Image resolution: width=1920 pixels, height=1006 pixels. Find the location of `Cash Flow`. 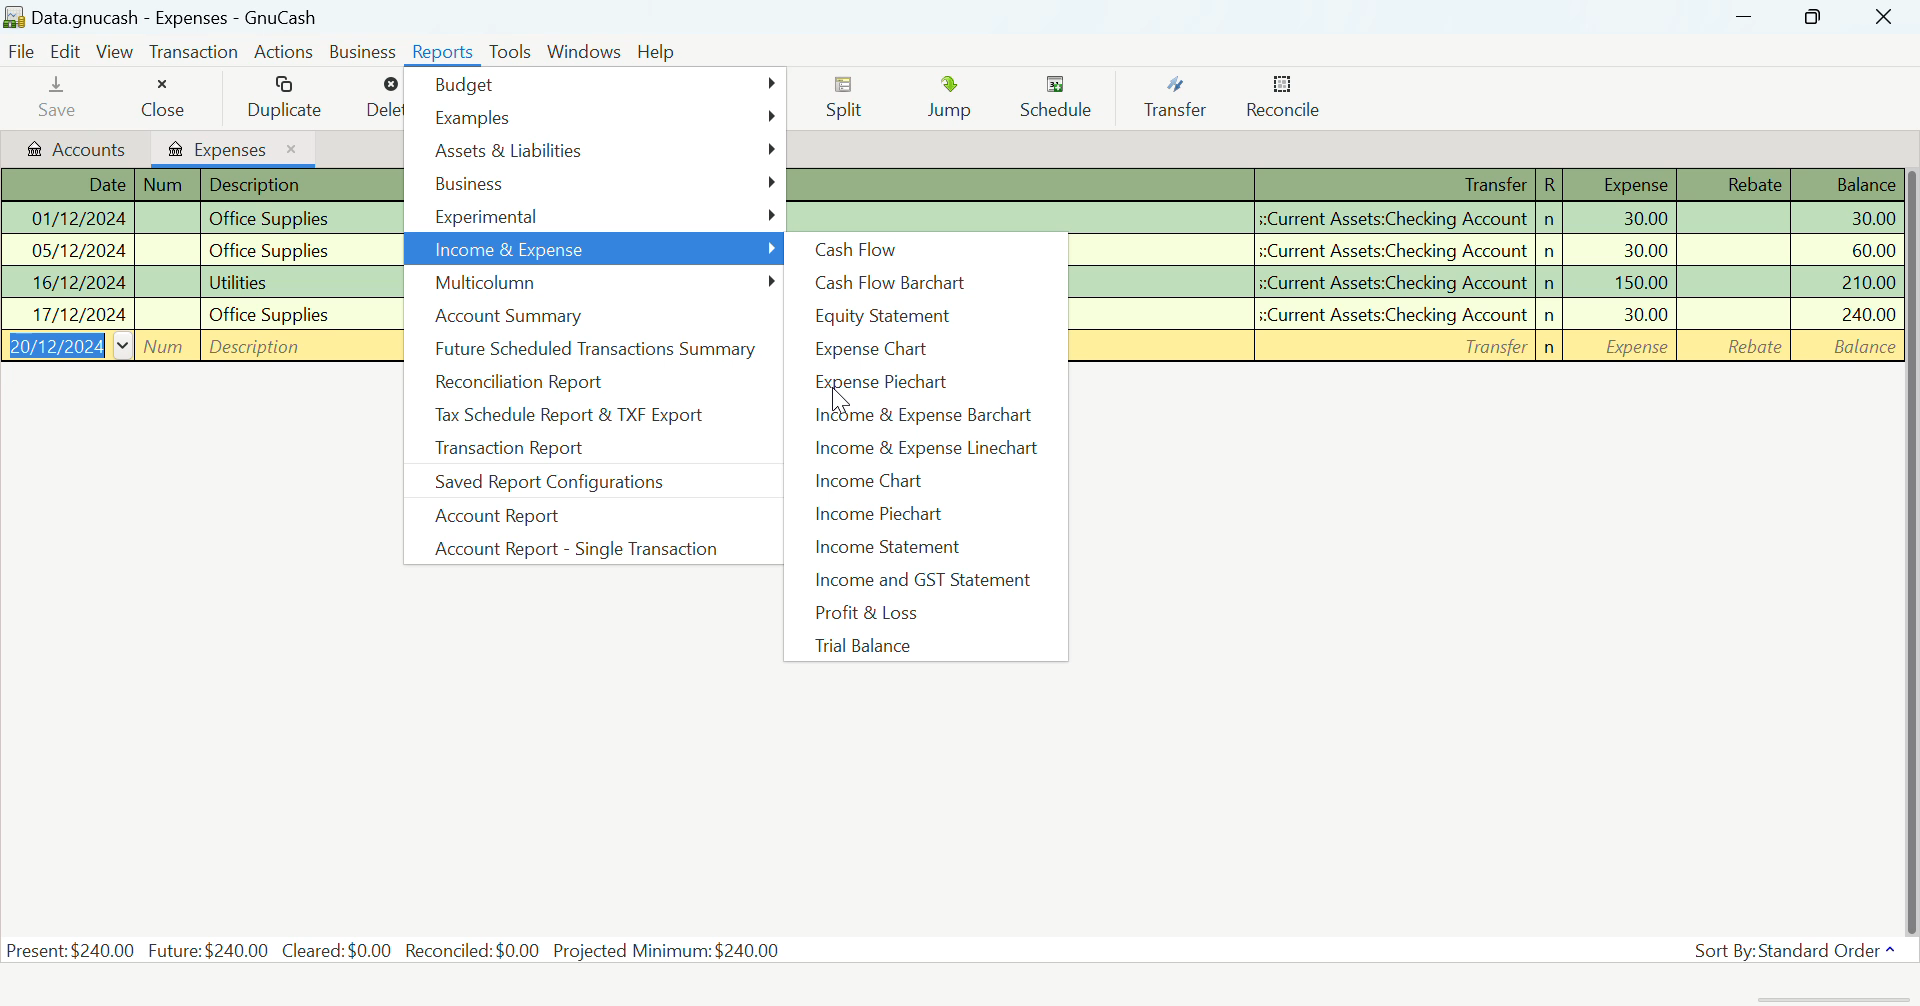

Cash Flow is located at coordinates (925, 250).